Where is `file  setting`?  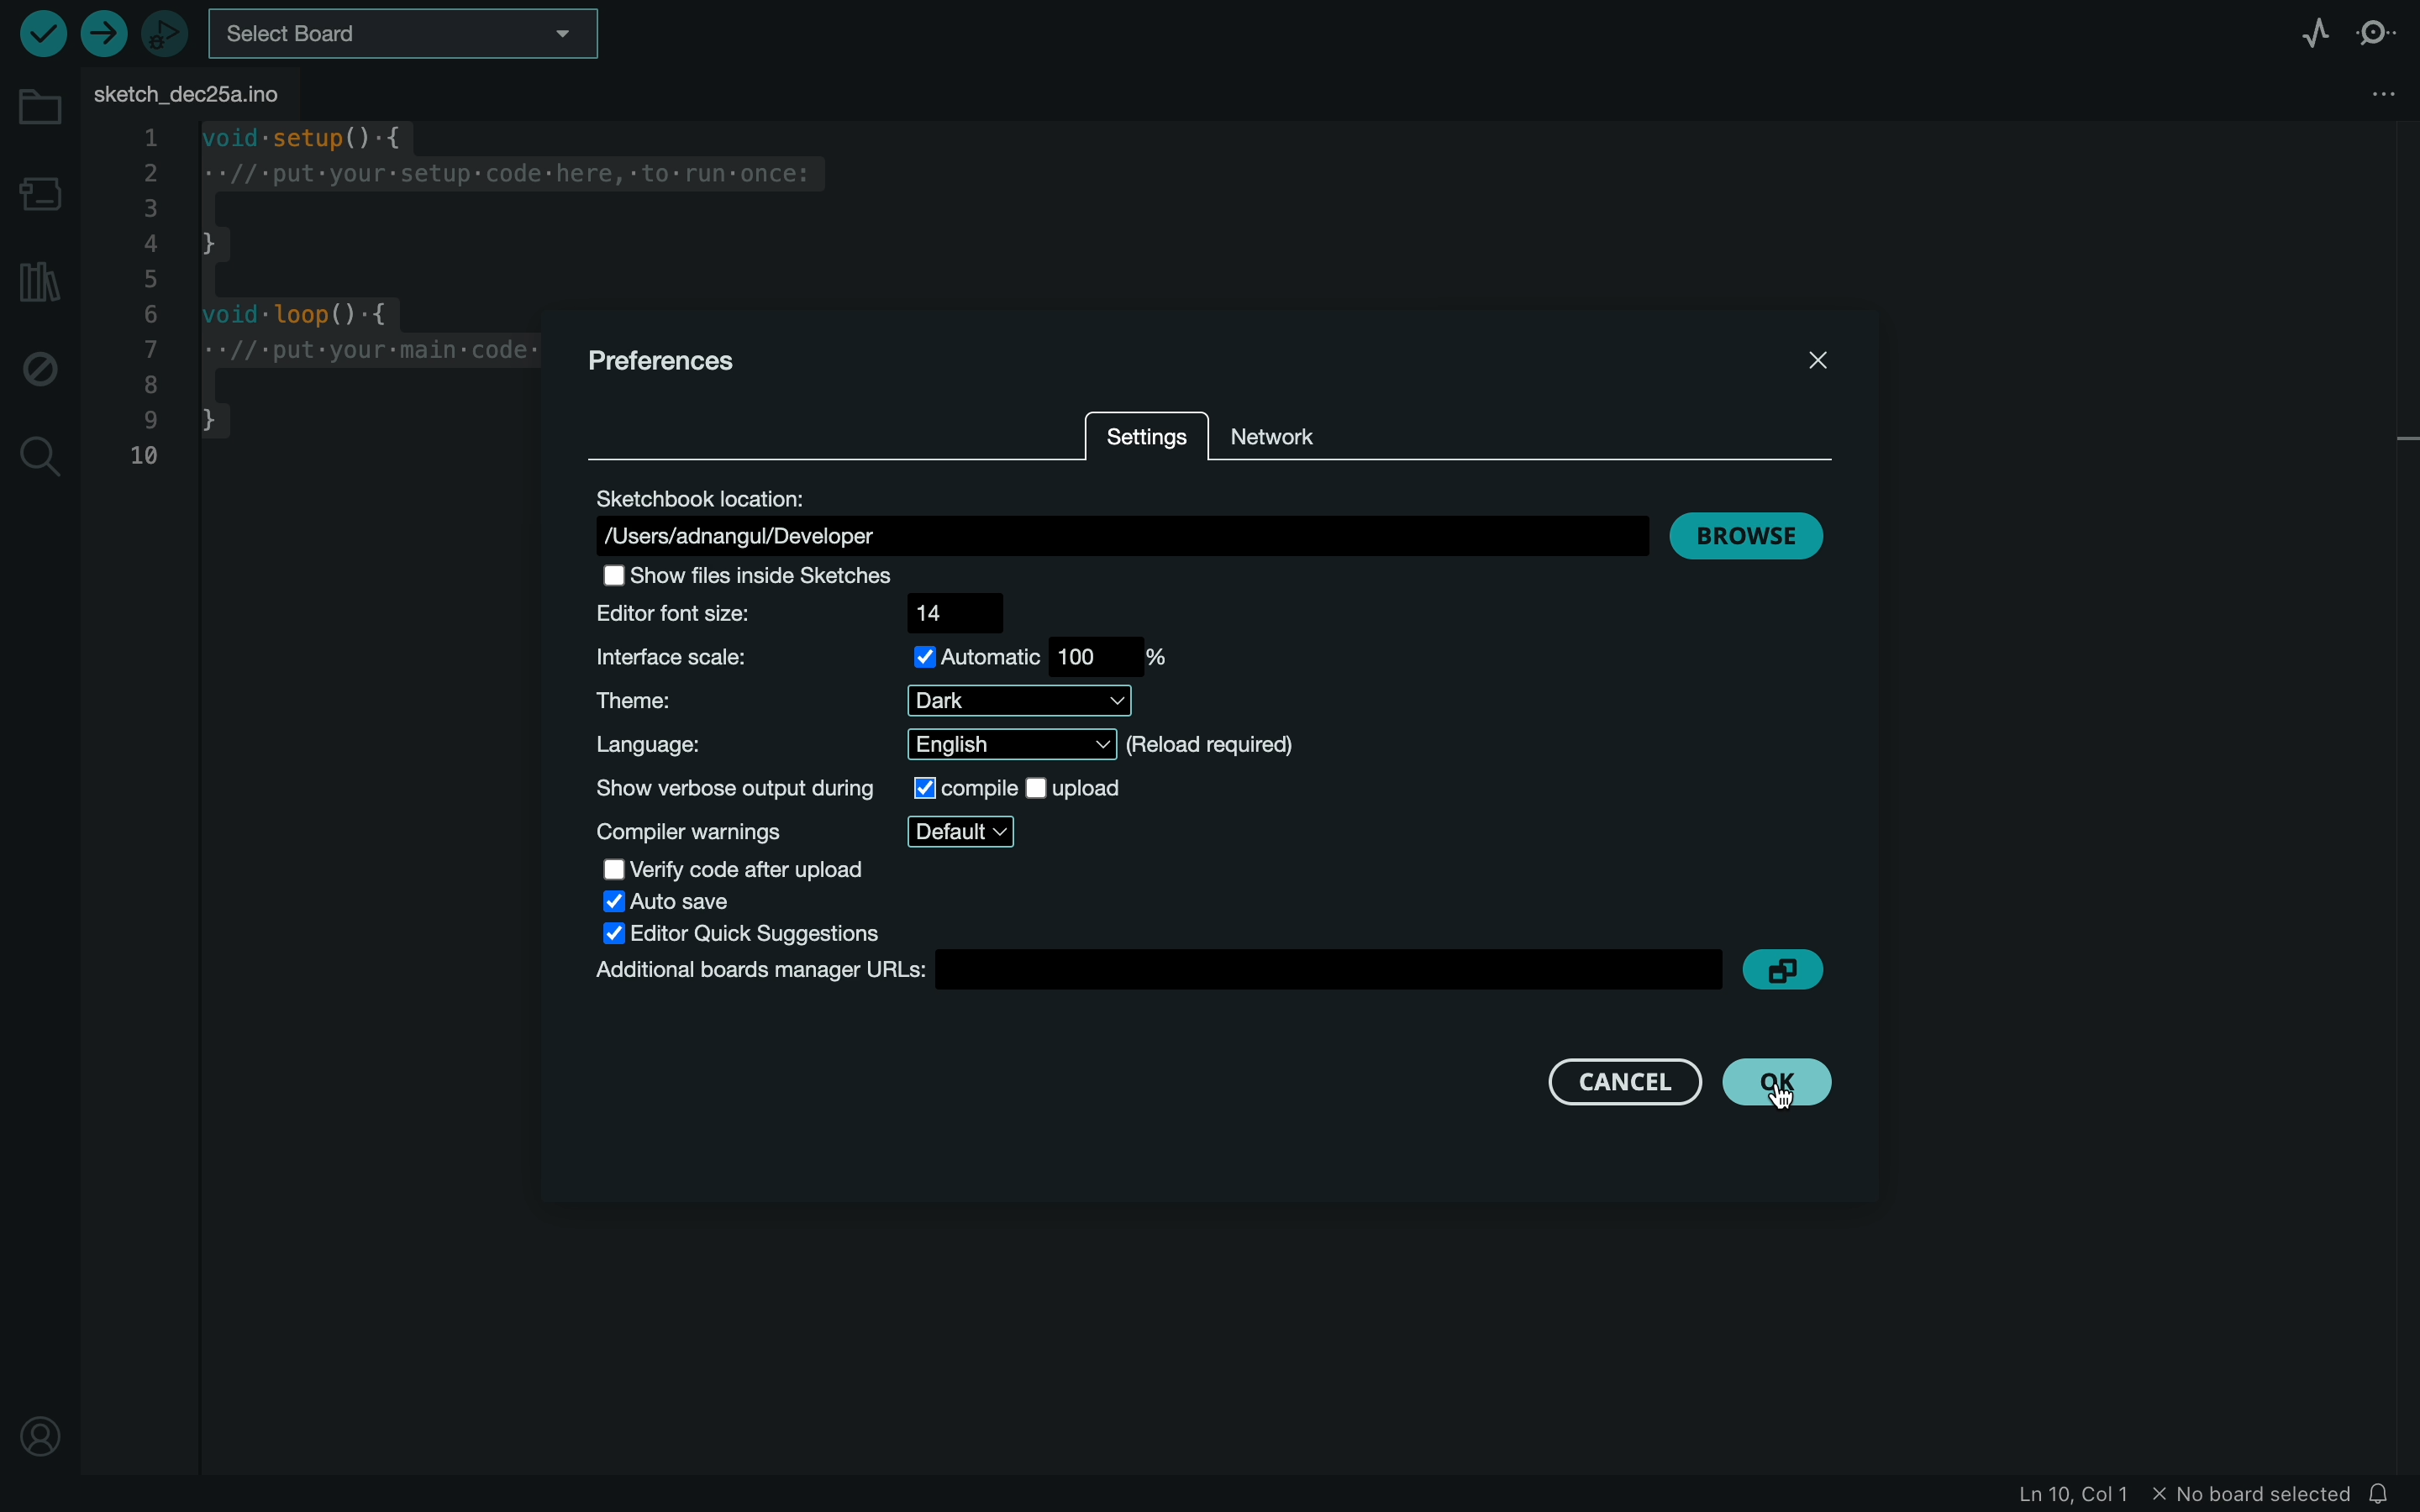
file  setting is located at coordinates (2346, 91).